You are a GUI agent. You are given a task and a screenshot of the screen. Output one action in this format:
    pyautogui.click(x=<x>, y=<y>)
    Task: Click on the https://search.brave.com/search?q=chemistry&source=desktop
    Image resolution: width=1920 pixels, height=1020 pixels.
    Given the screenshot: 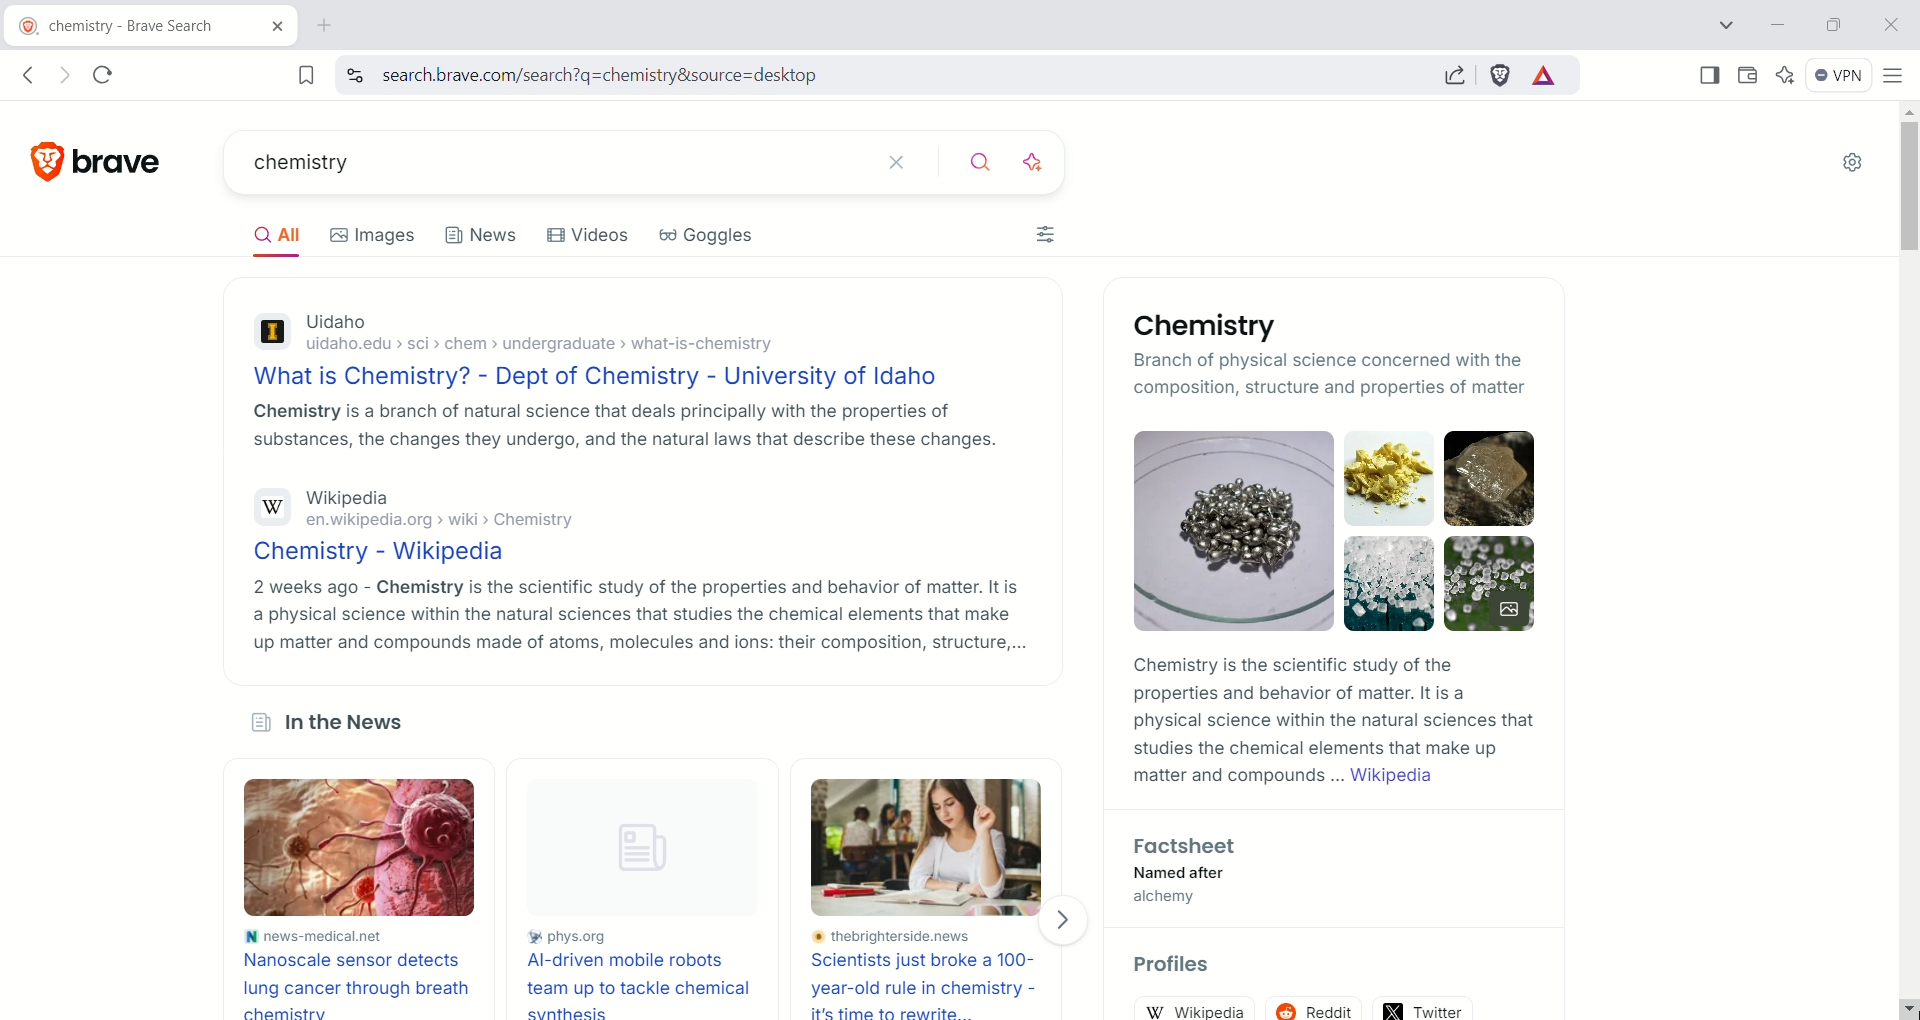 What is the action you would take?
    pyautogui.click(x=633, y=76)
    